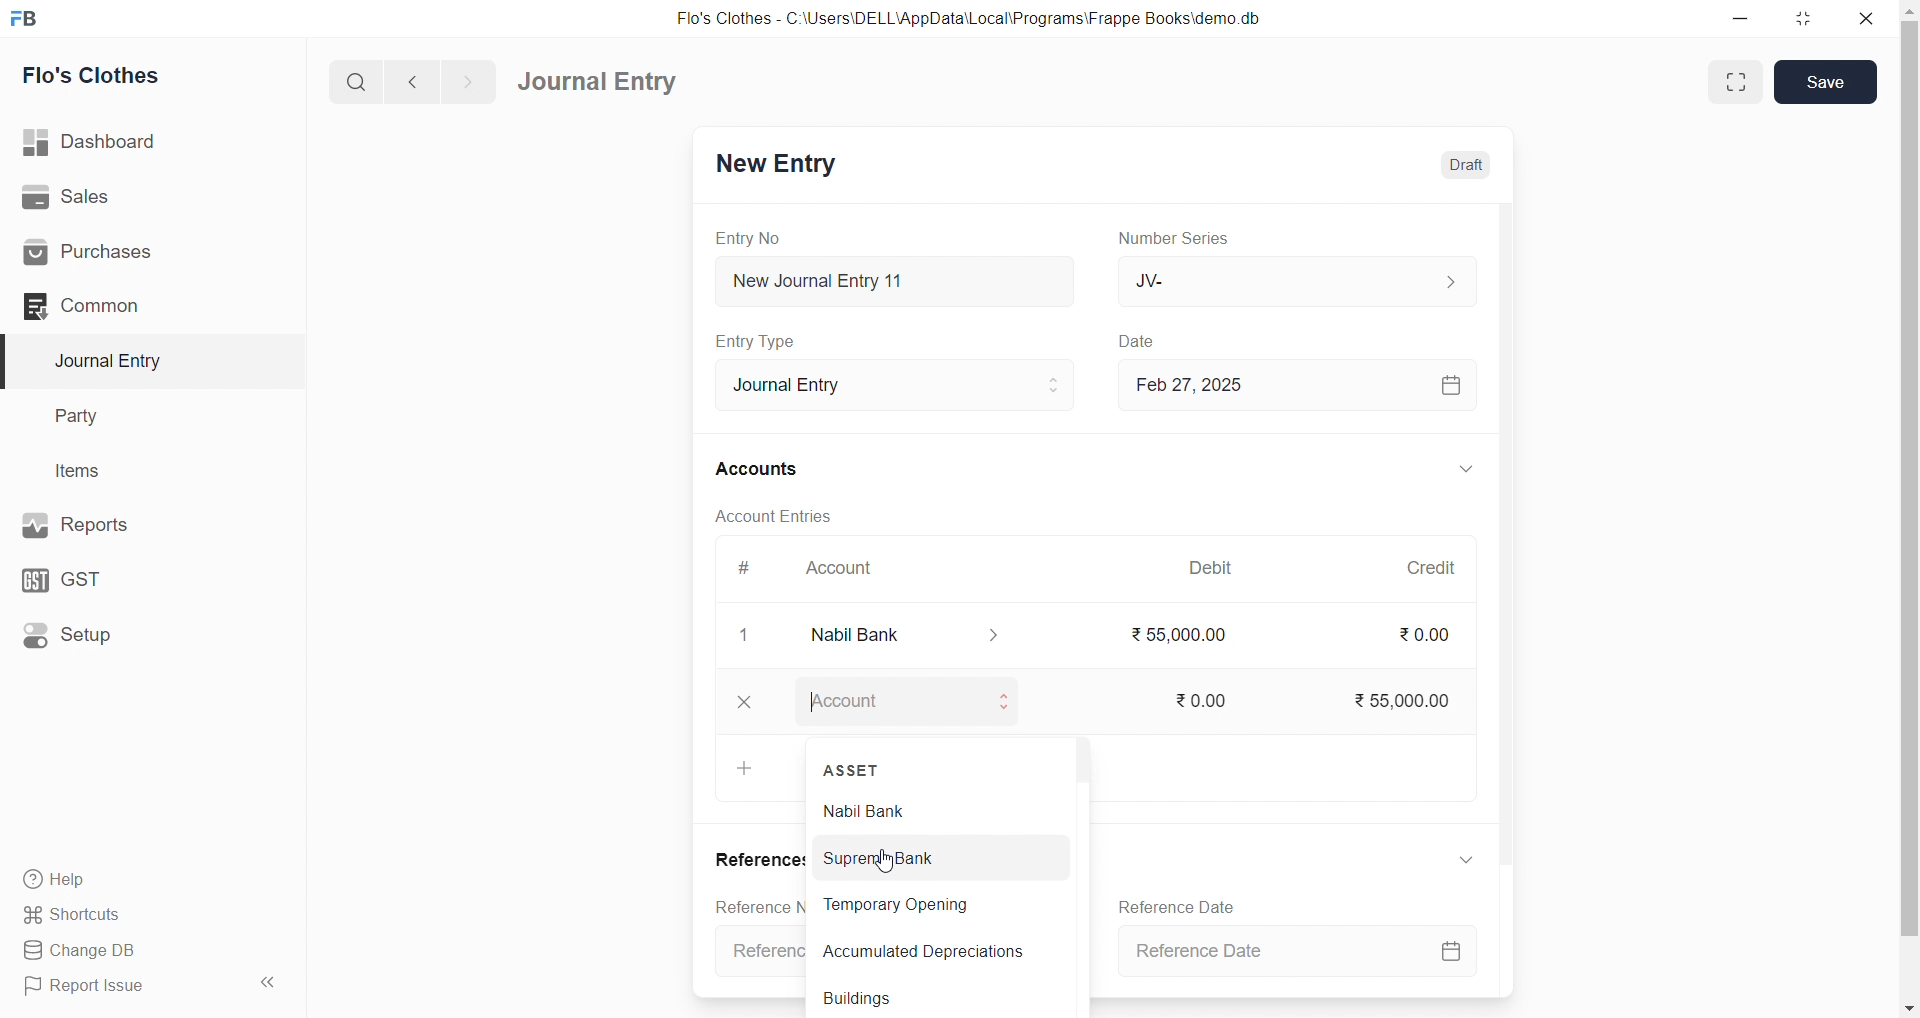 Image resolution: width=1920 pixels, height=1018 pixels. What do you see at coordinates (114, 361) in the screenshot?
I see `Journal Entry` at bounding box center [114, 361].